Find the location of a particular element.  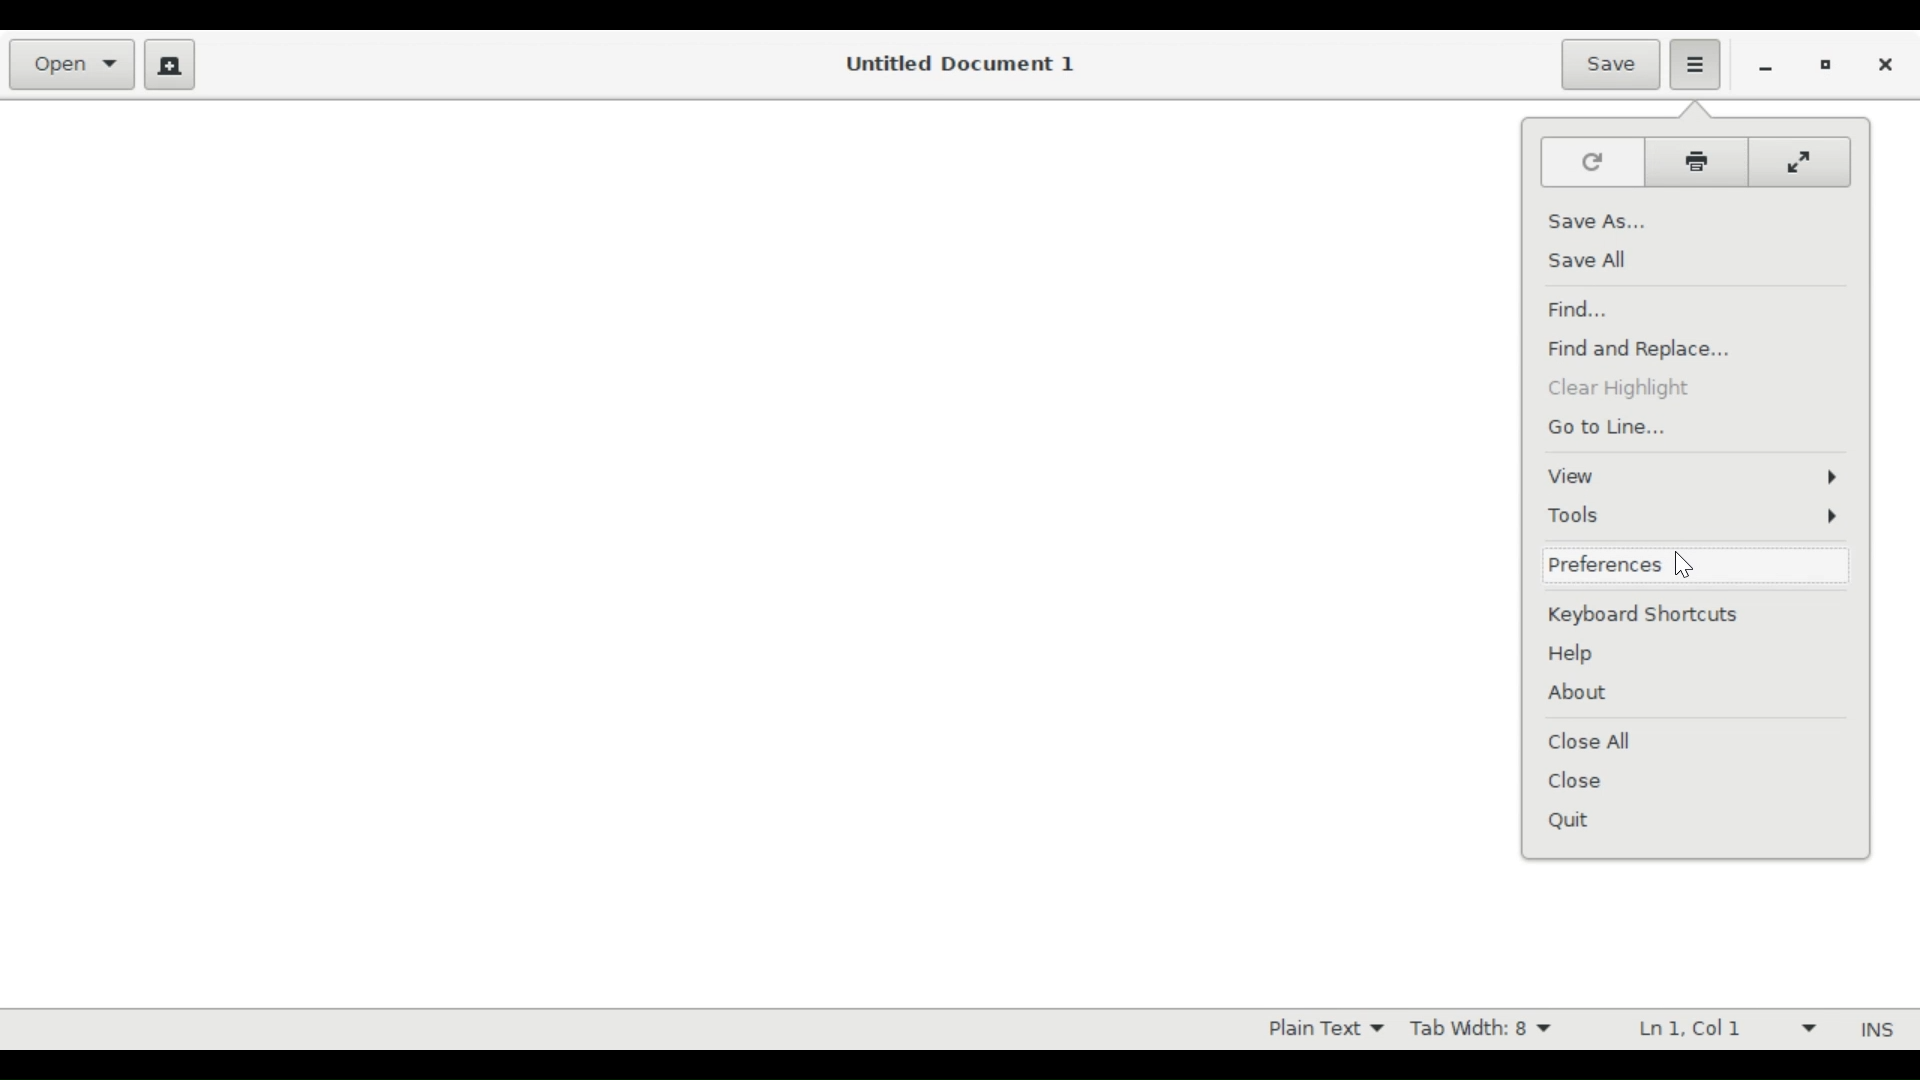

Close is located at coordinates (1576, 783).